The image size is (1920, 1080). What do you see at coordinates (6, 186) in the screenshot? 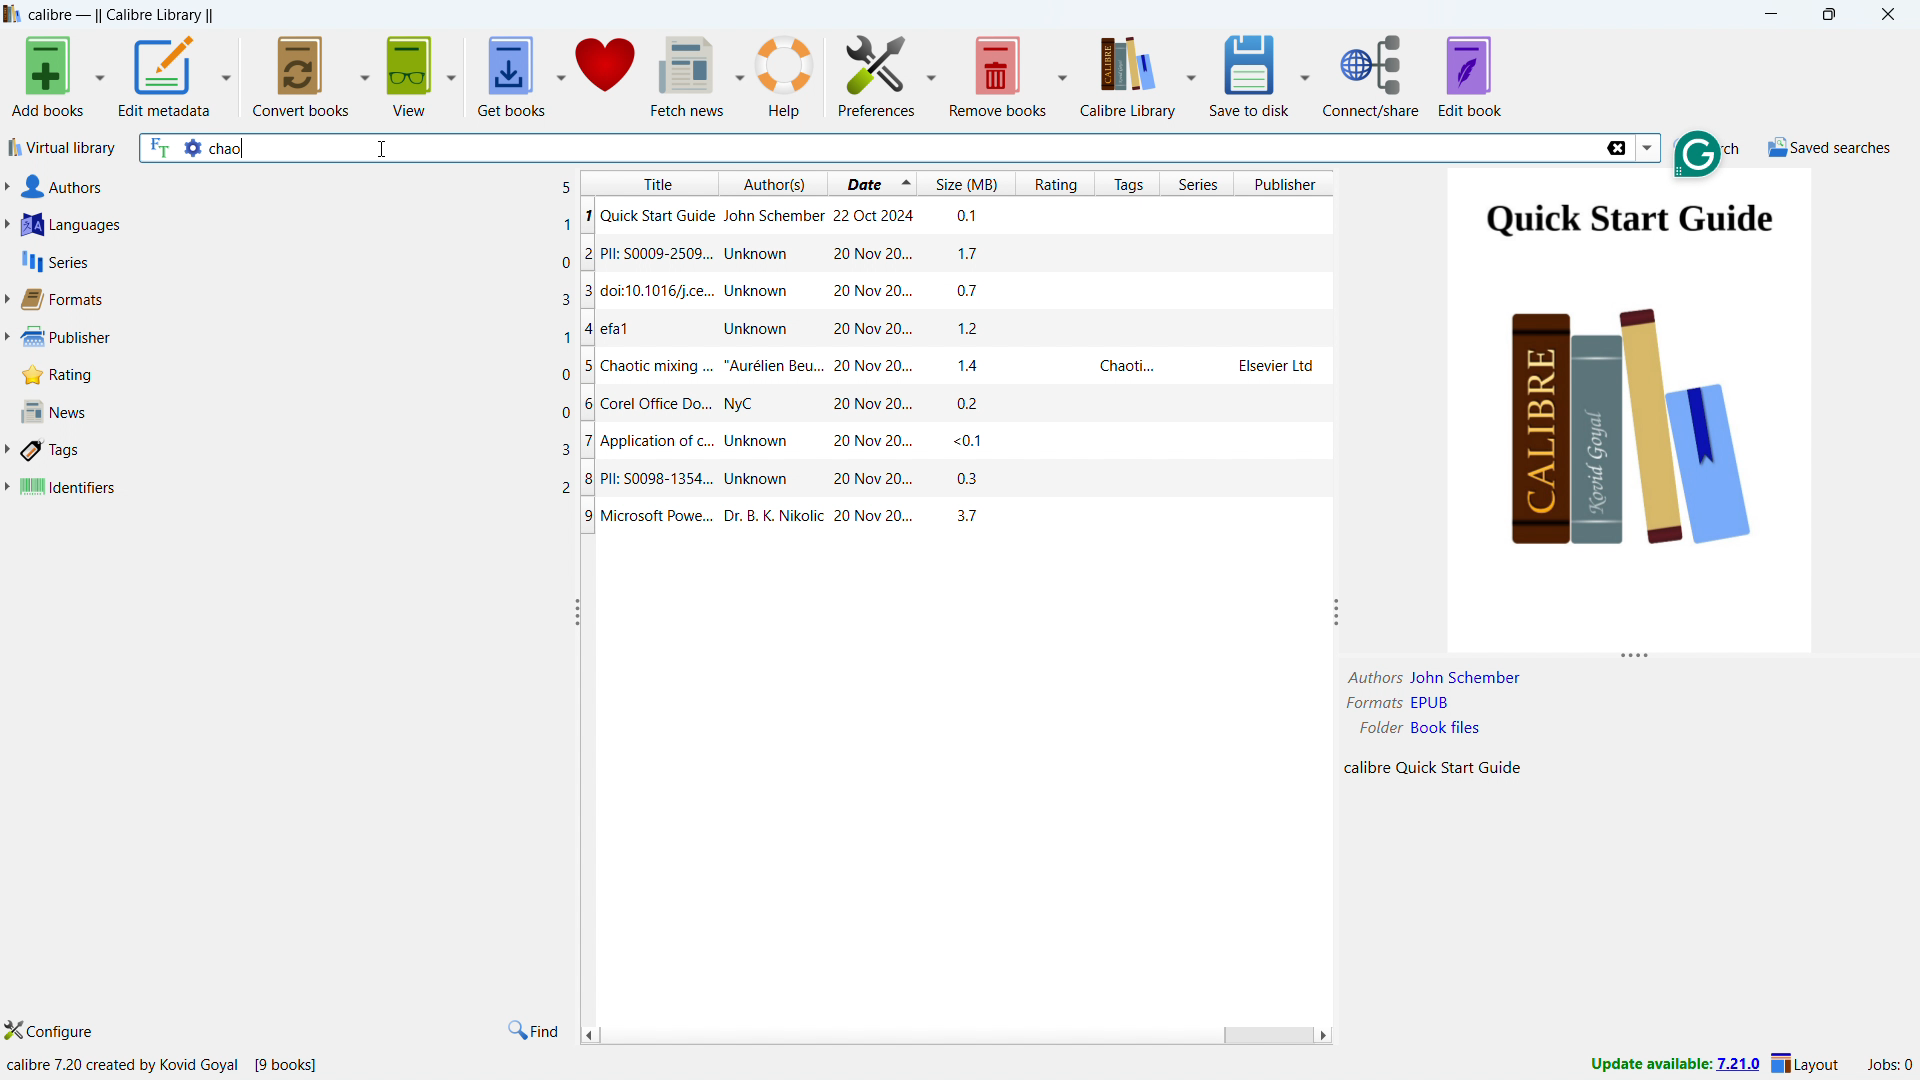
I see `expand authors` at bounding box center [6, 186].